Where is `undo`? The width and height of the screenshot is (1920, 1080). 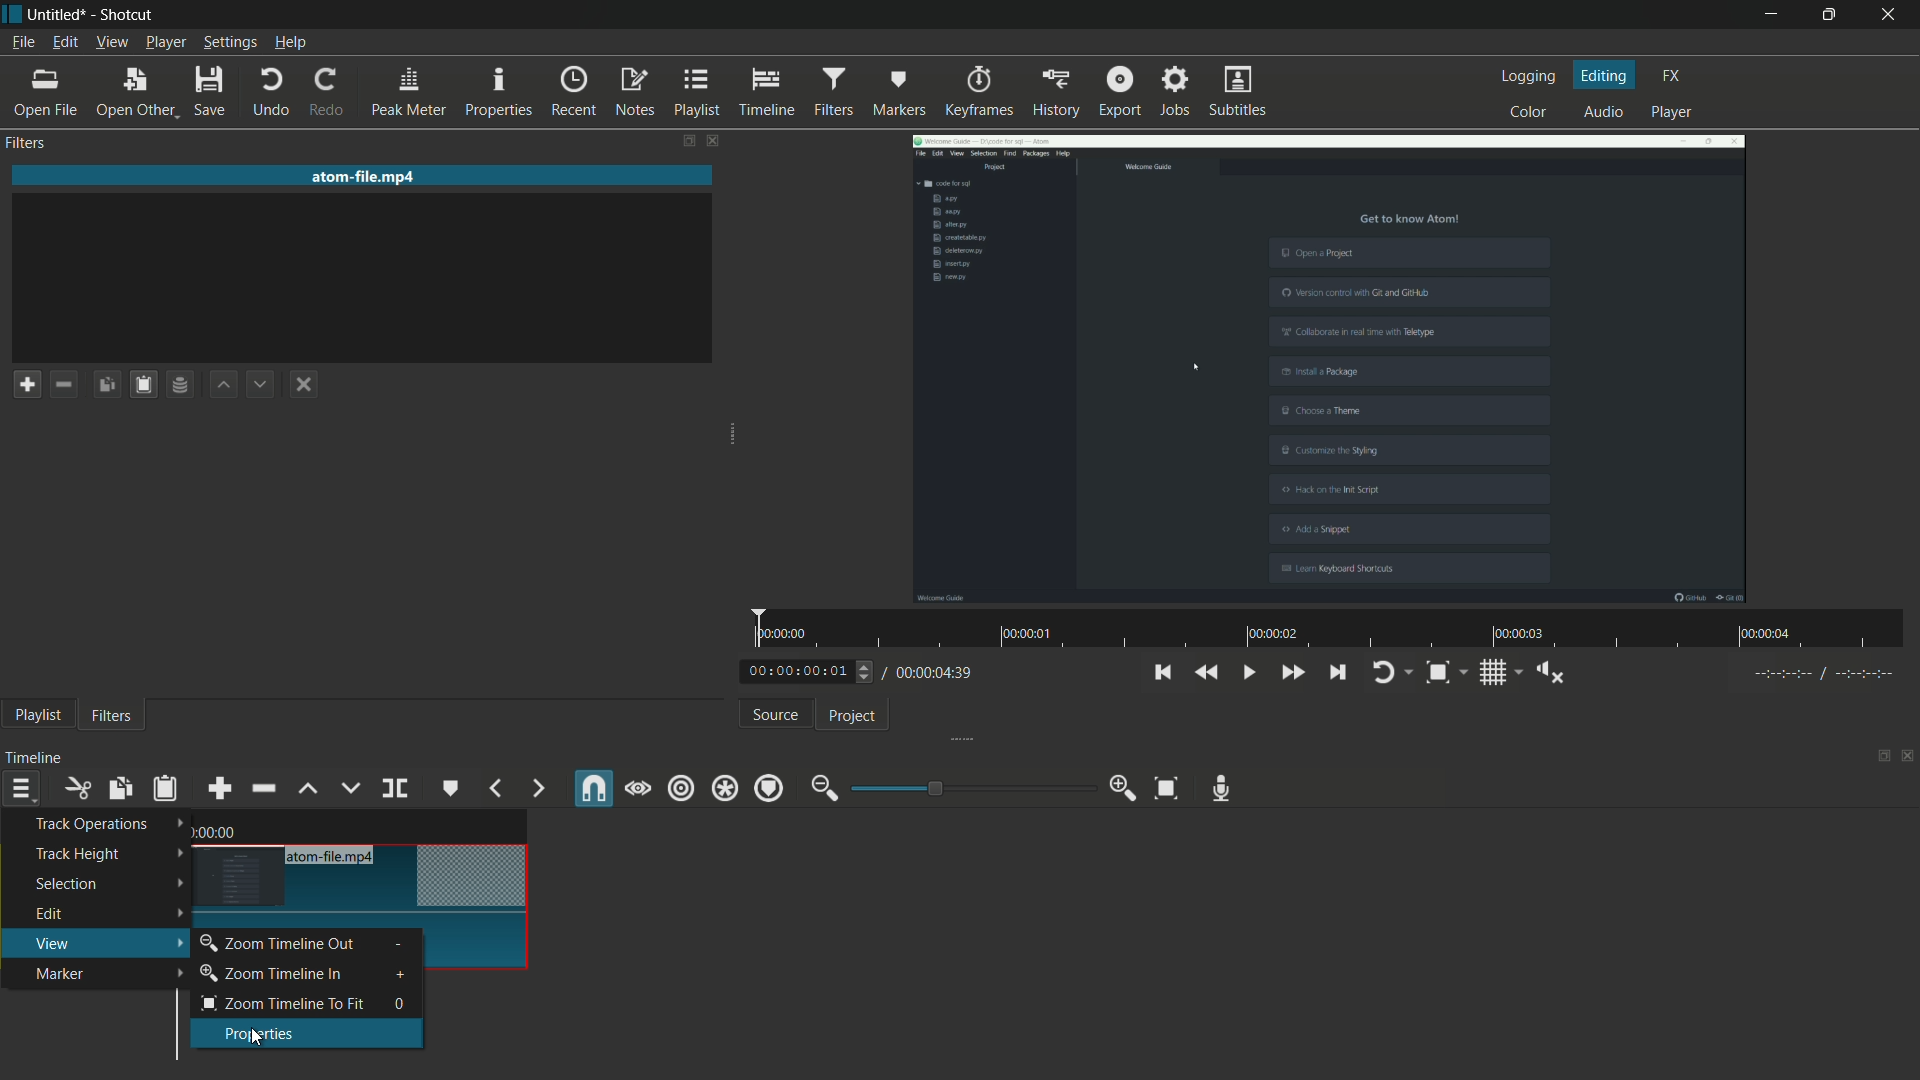
undo is located at coordinates (268, 93).